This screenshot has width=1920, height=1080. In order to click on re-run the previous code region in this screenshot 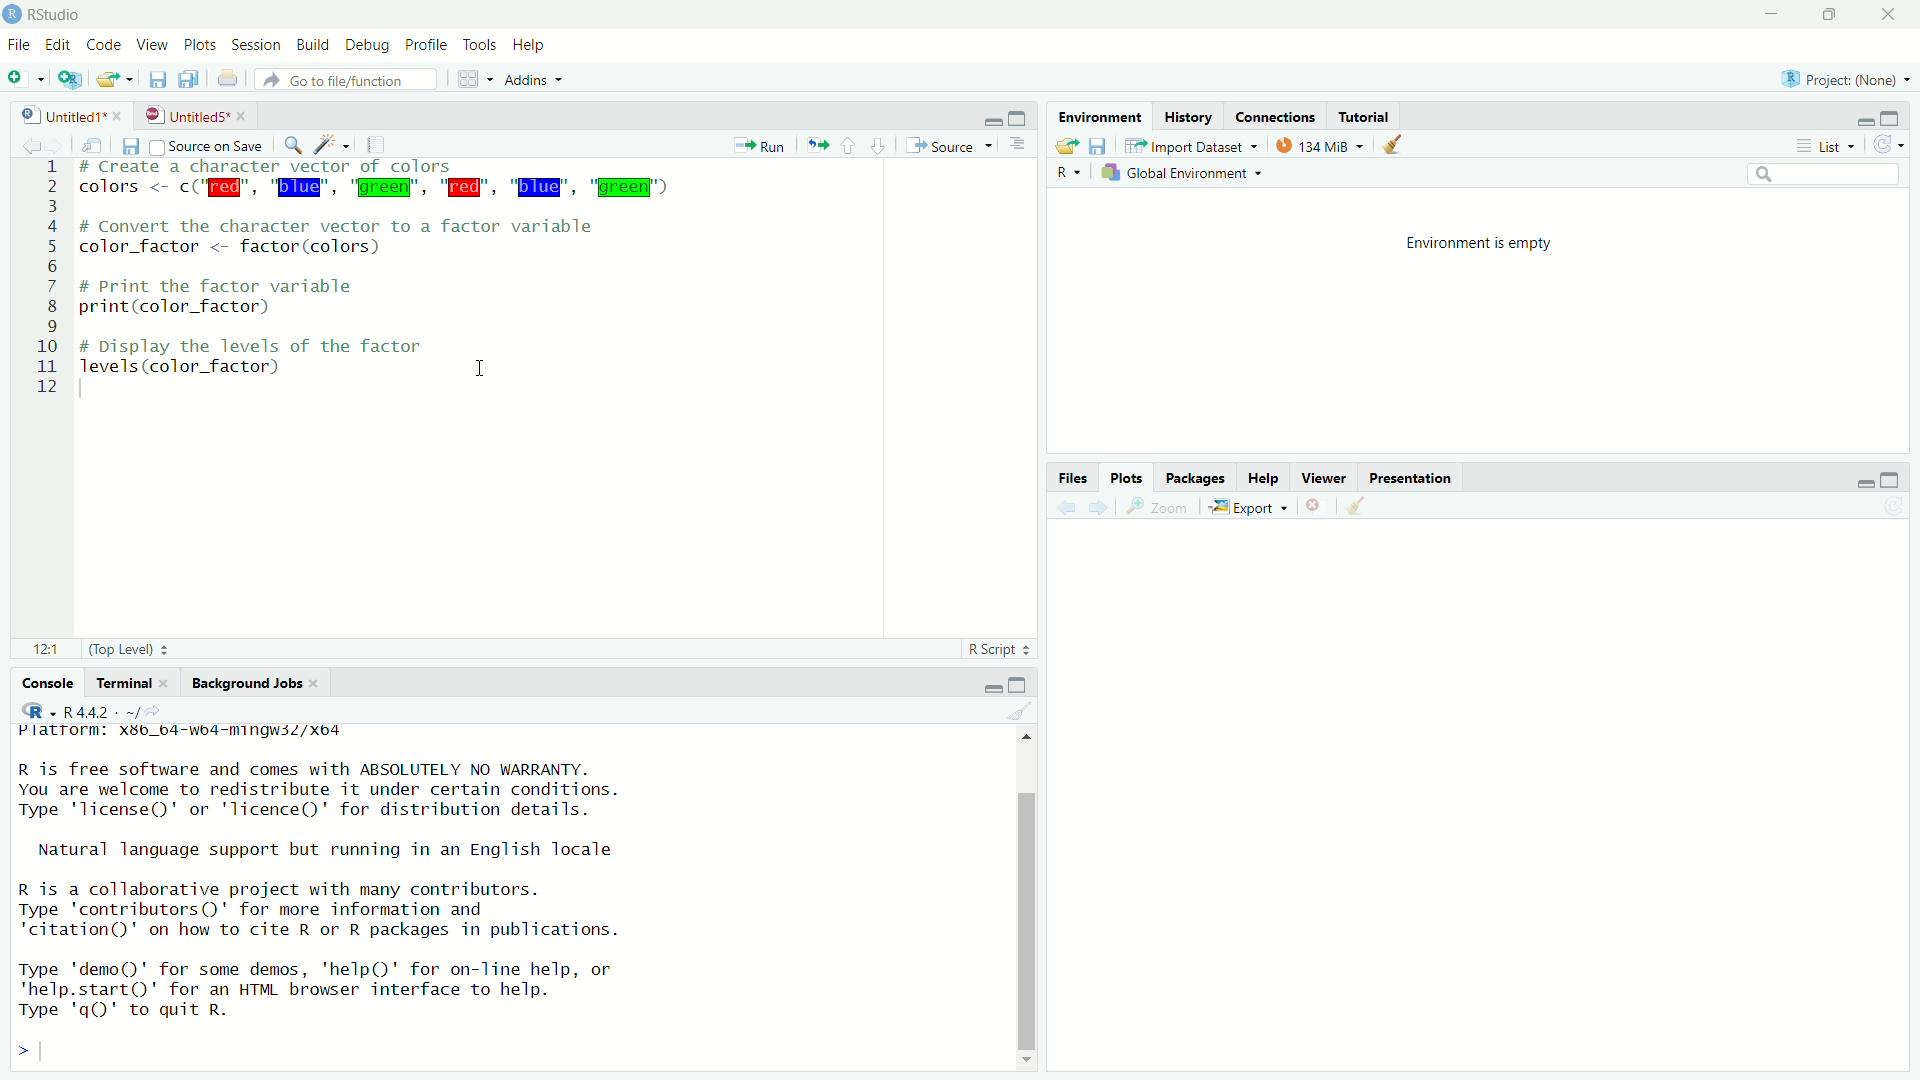, I will do `click(818, 146)`.